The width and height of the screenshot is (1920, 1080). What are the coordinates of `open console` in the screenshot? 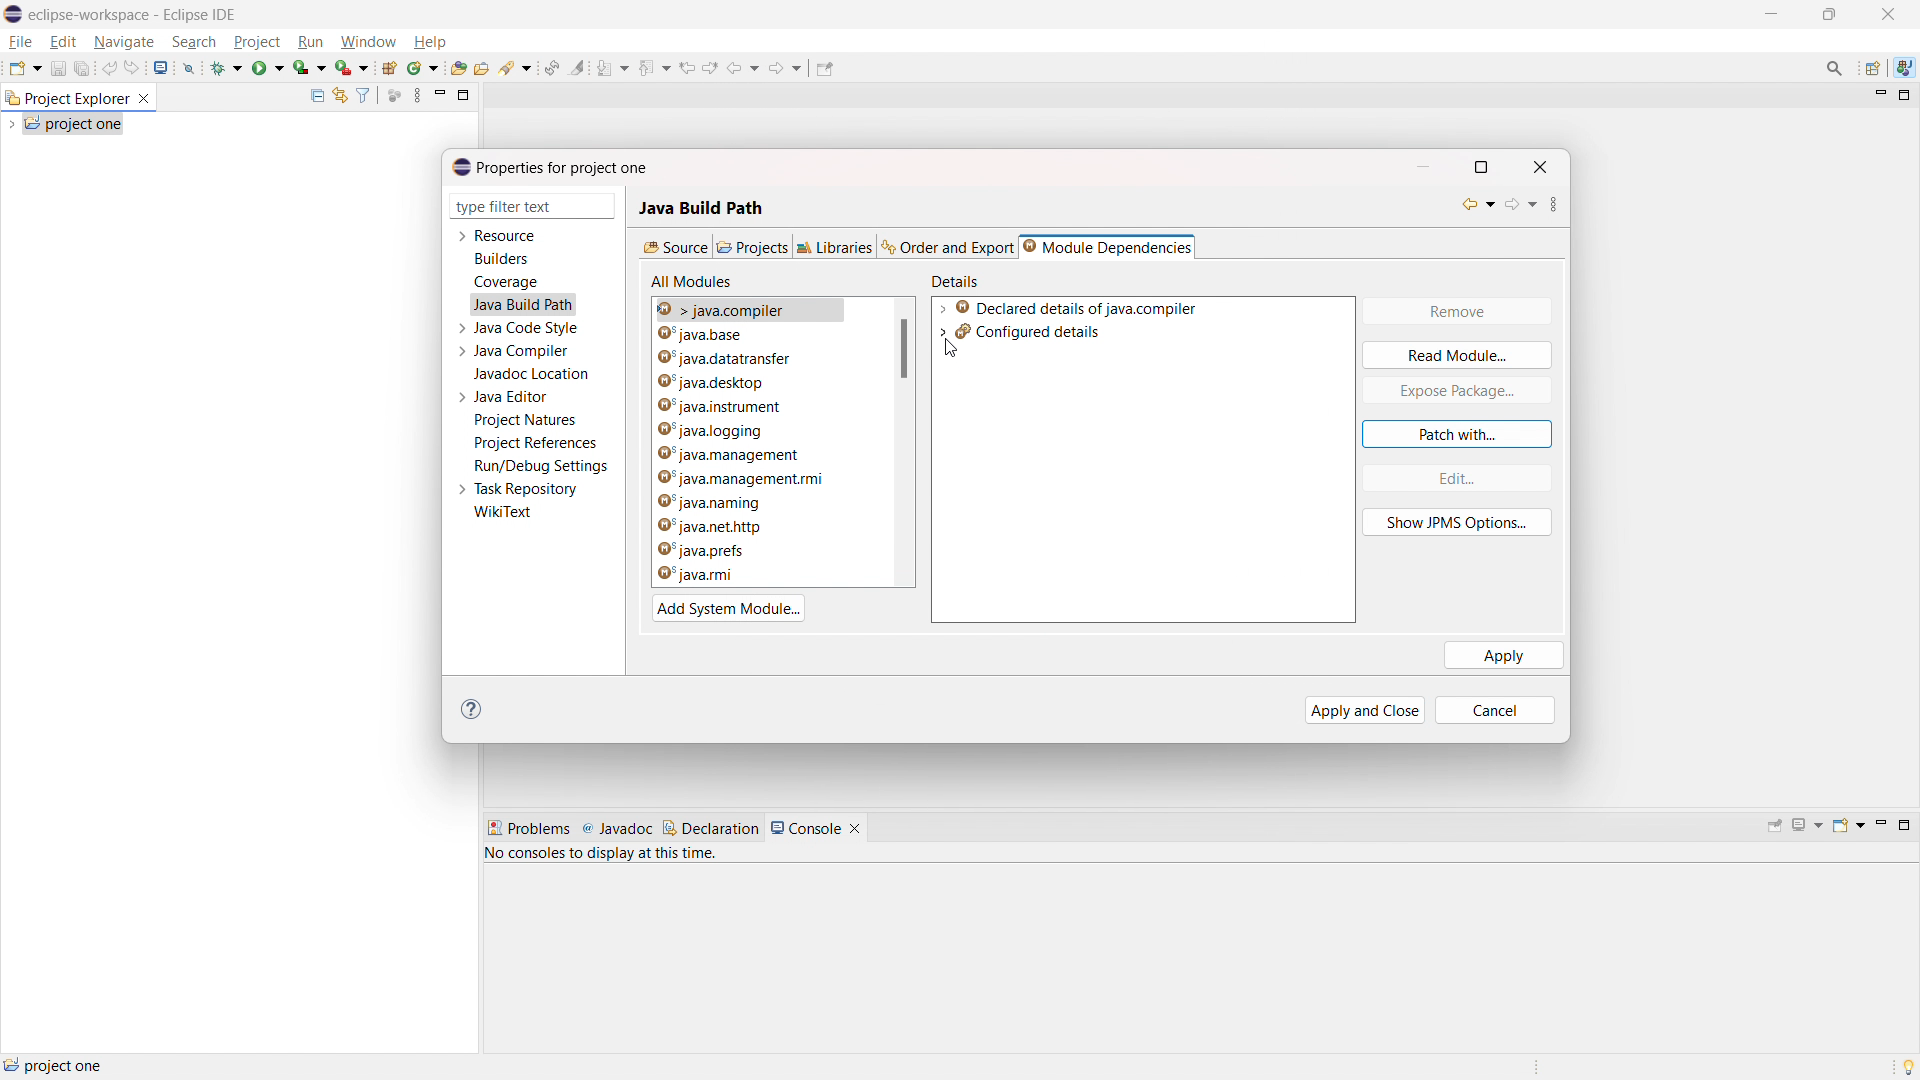 It's located at (162, 68).